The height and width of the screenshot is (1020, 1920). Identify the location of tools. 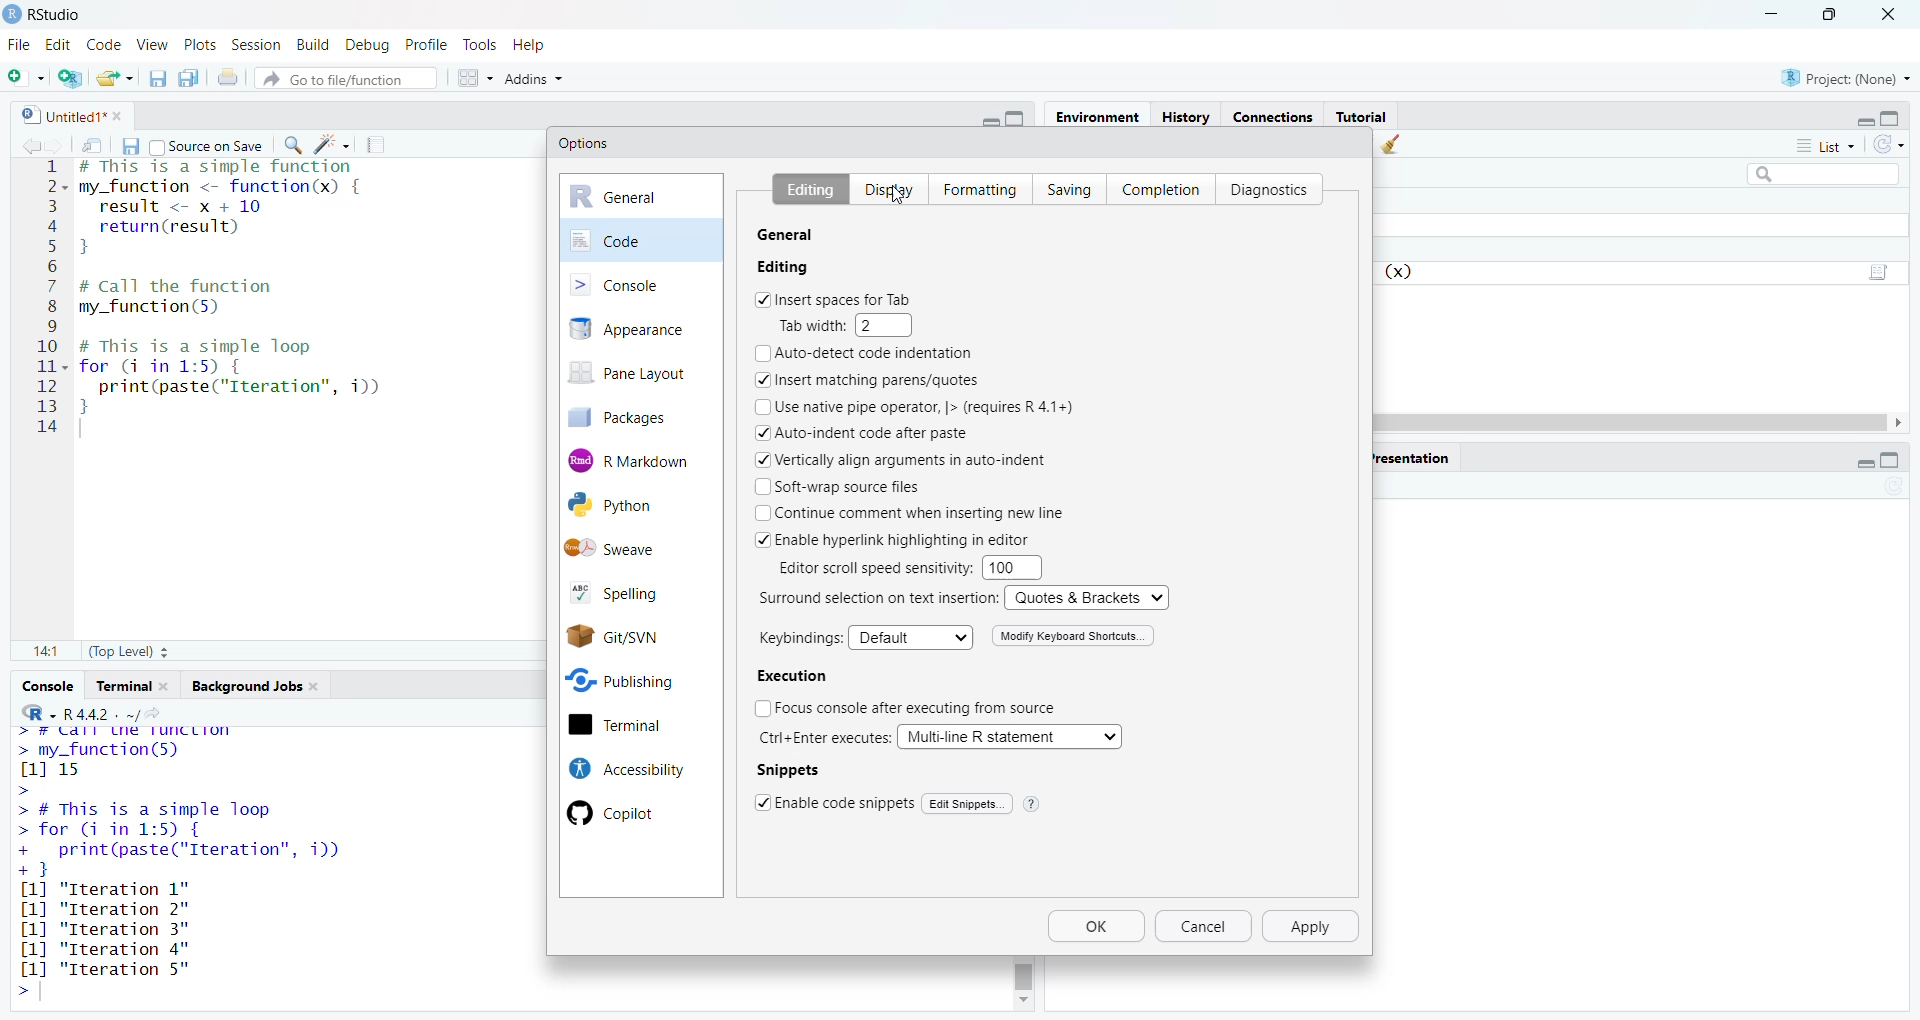
(483, 44).